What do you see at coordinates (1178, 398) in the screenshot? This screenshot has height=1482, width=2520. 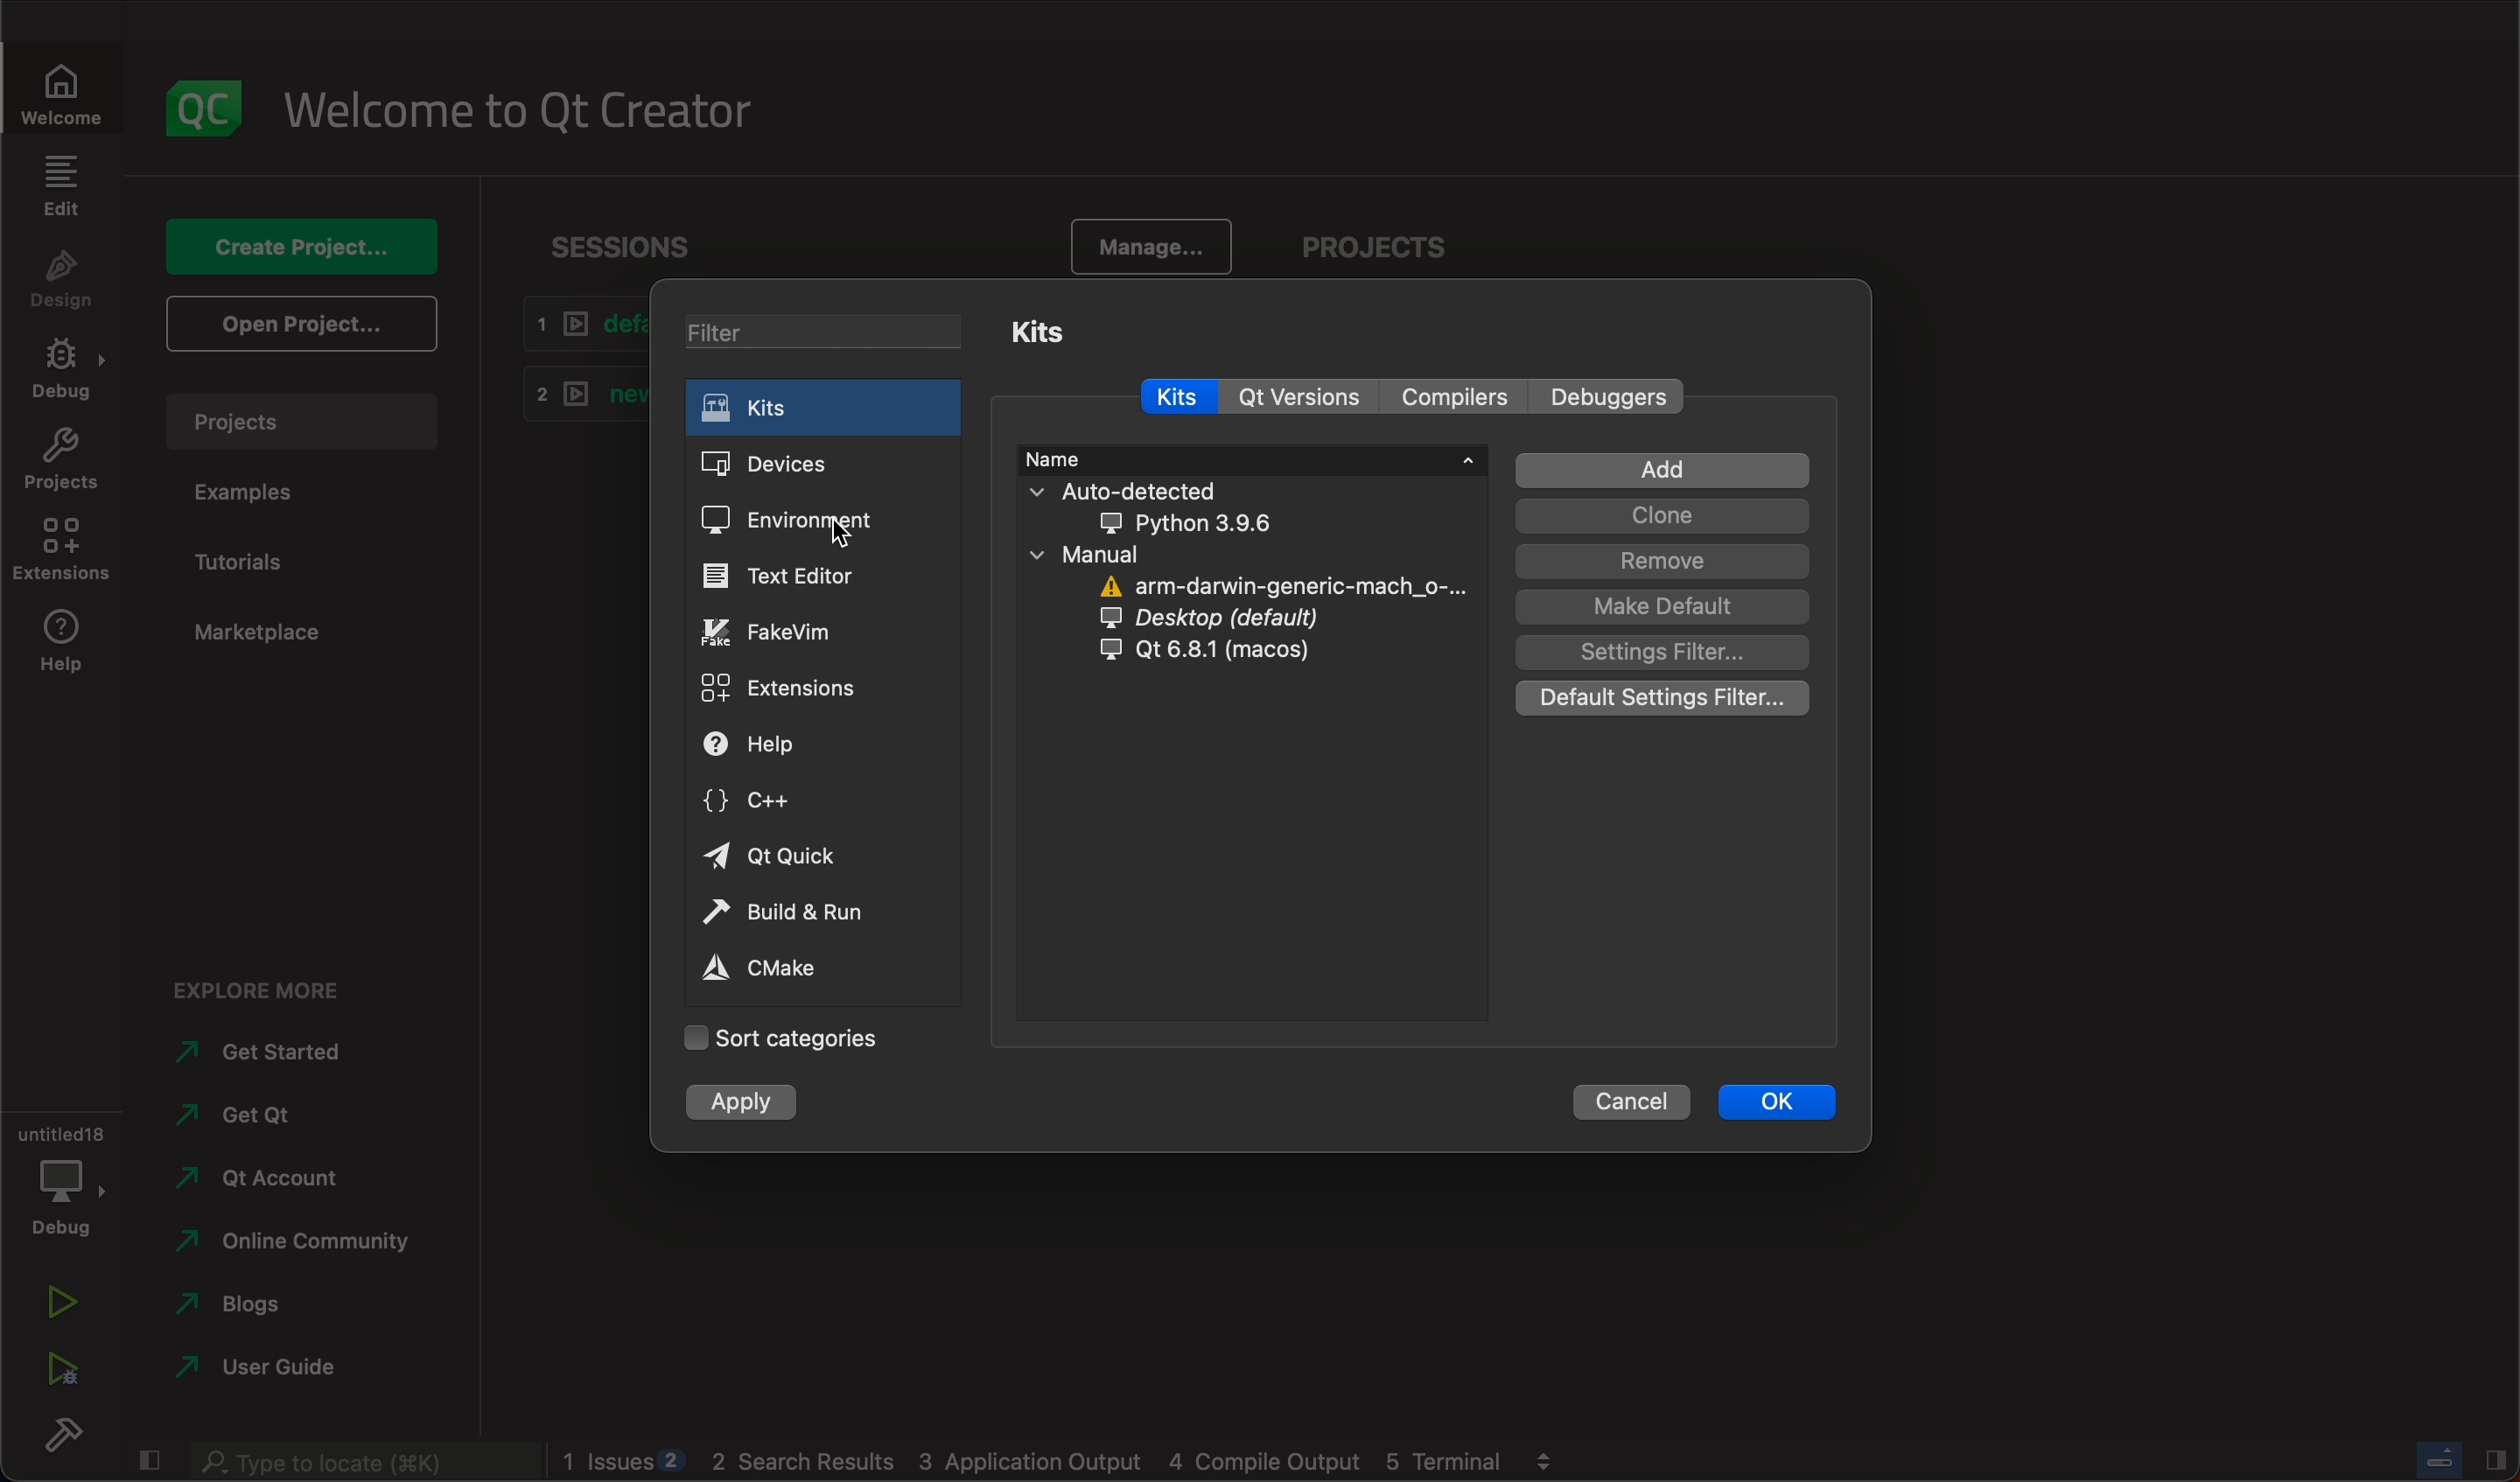 I see `kits` at bounding box center [1178, 398].